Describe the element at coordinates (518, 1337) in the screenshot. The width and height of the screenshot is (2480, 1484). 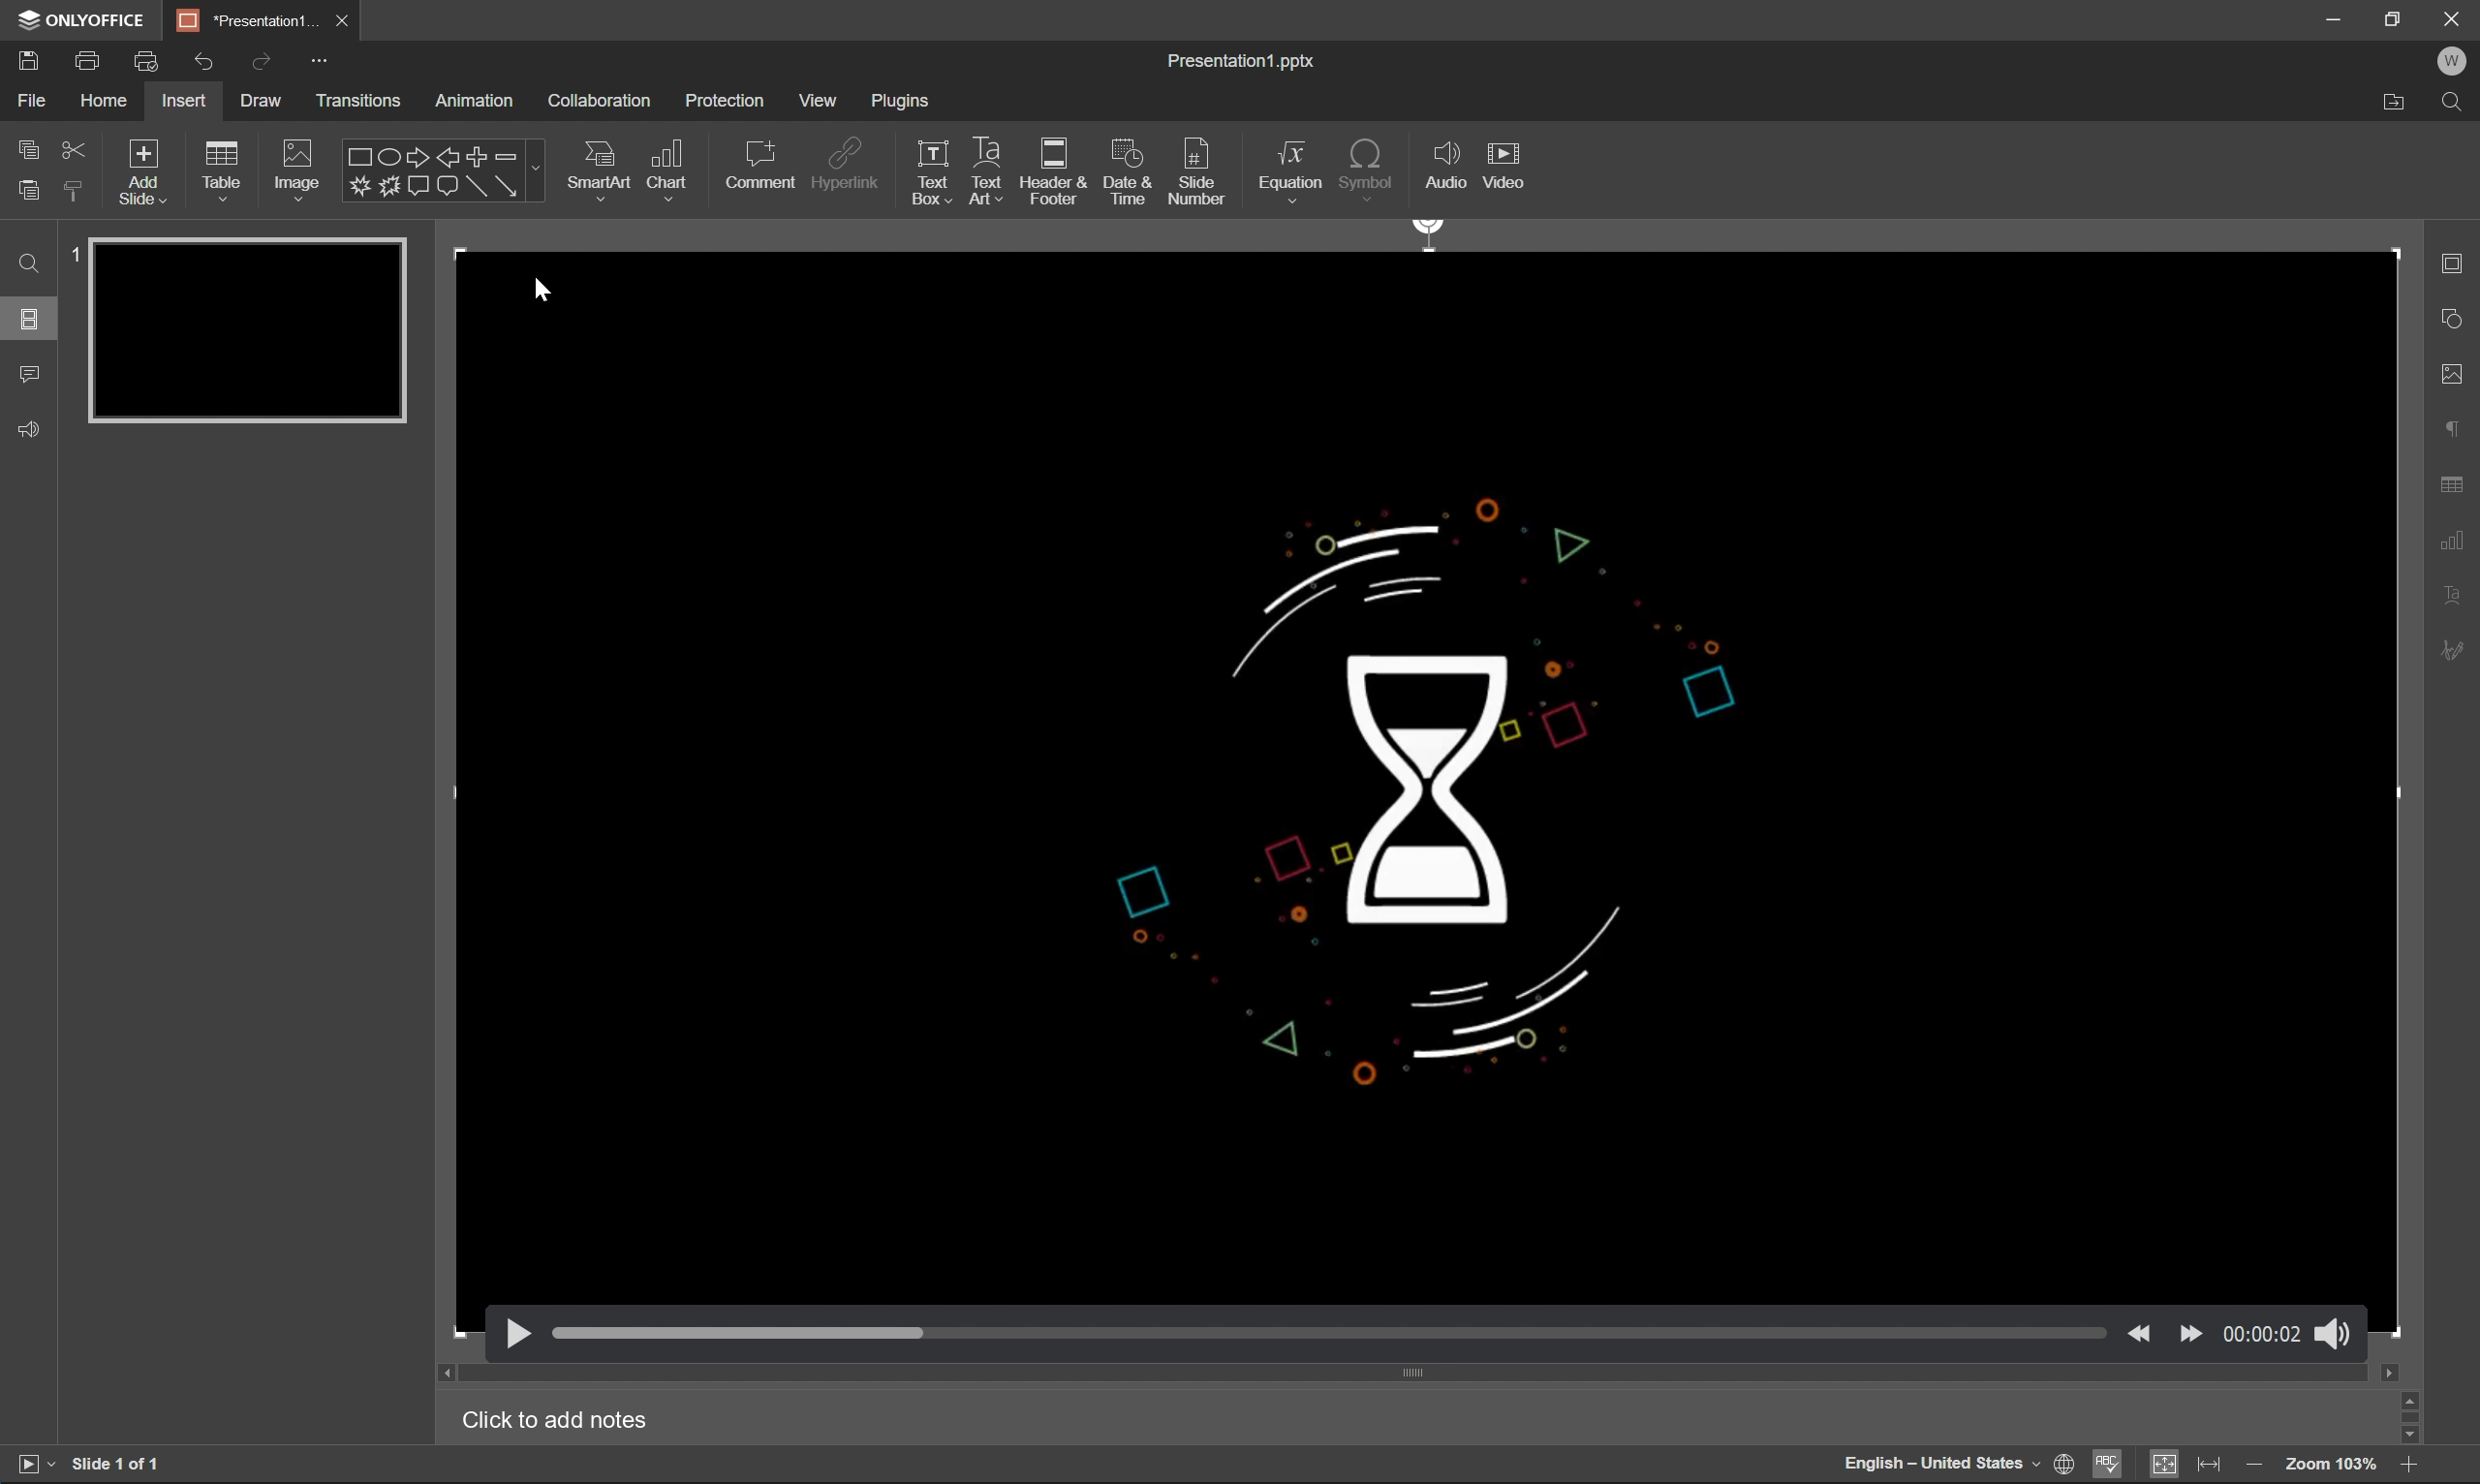
I see `play` at that location.